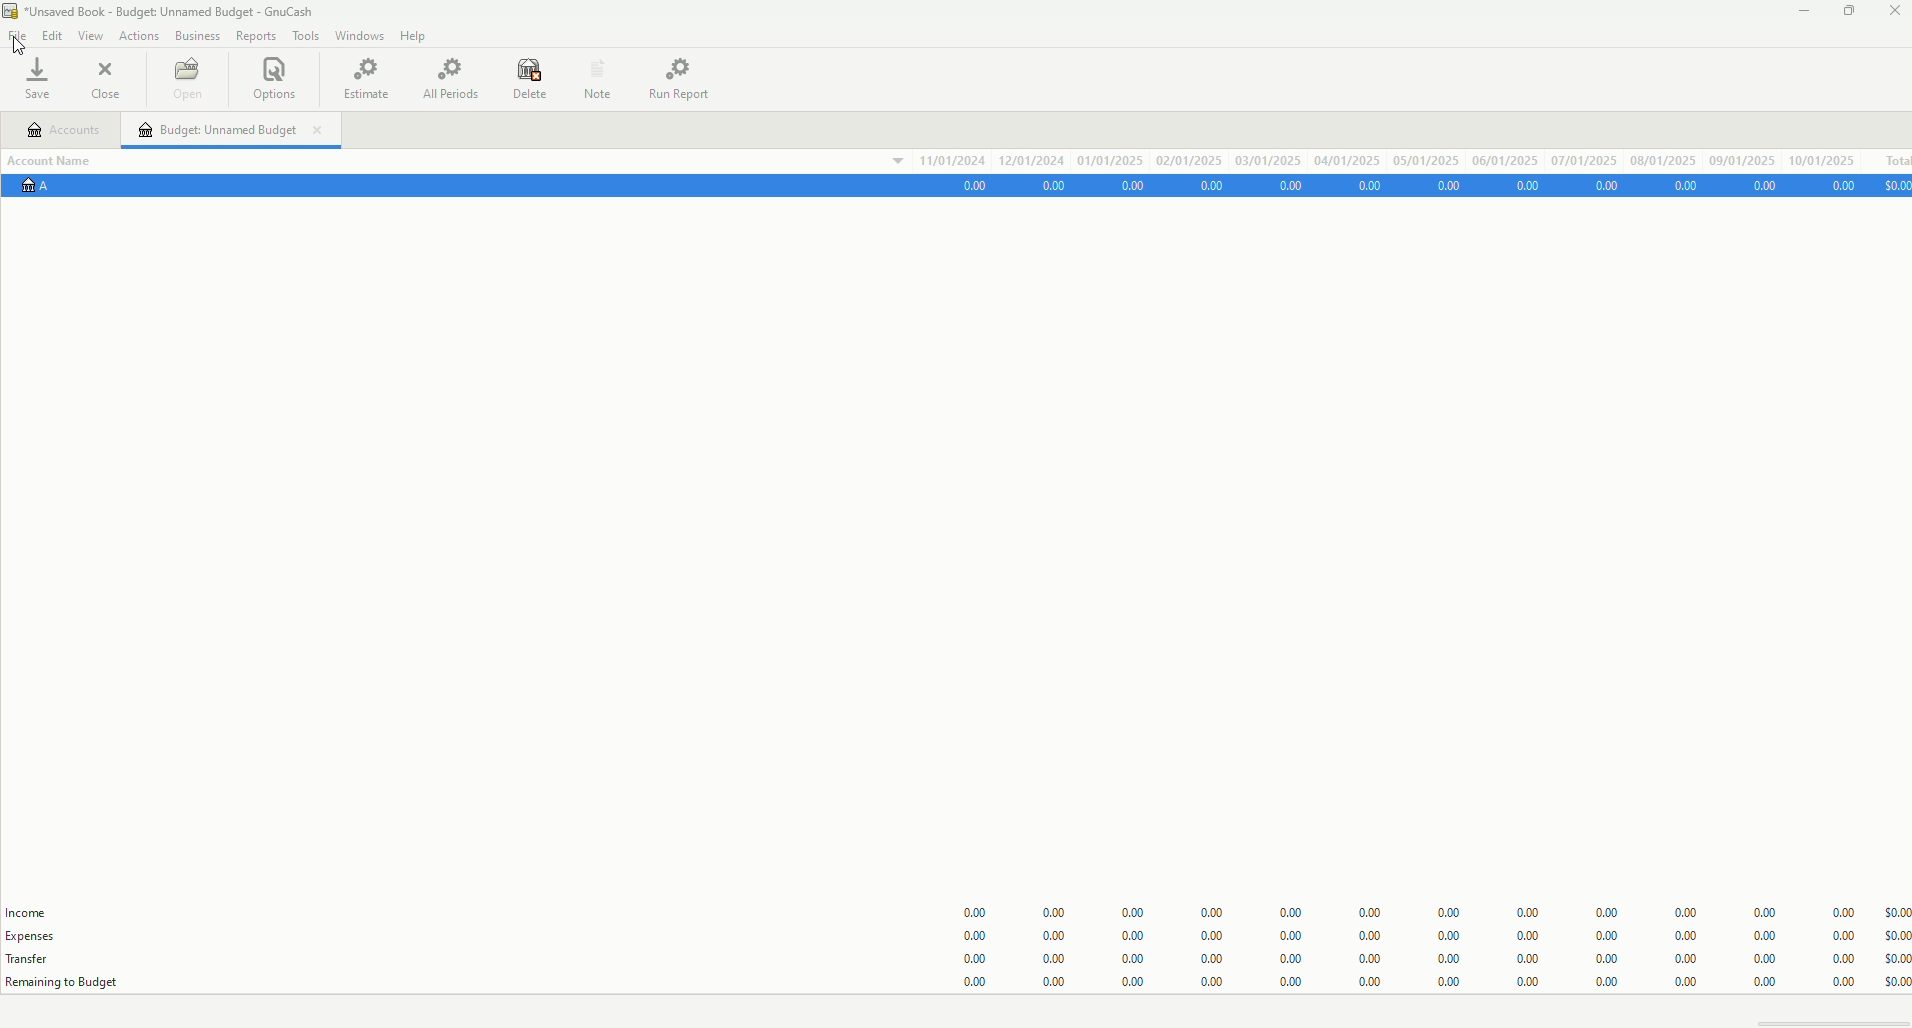 Image resolution: width=1912 pixels, height=1028 pixels. Describe the element at coordinates (43, 937) in the screenshot. I see `Expenses` at that location.